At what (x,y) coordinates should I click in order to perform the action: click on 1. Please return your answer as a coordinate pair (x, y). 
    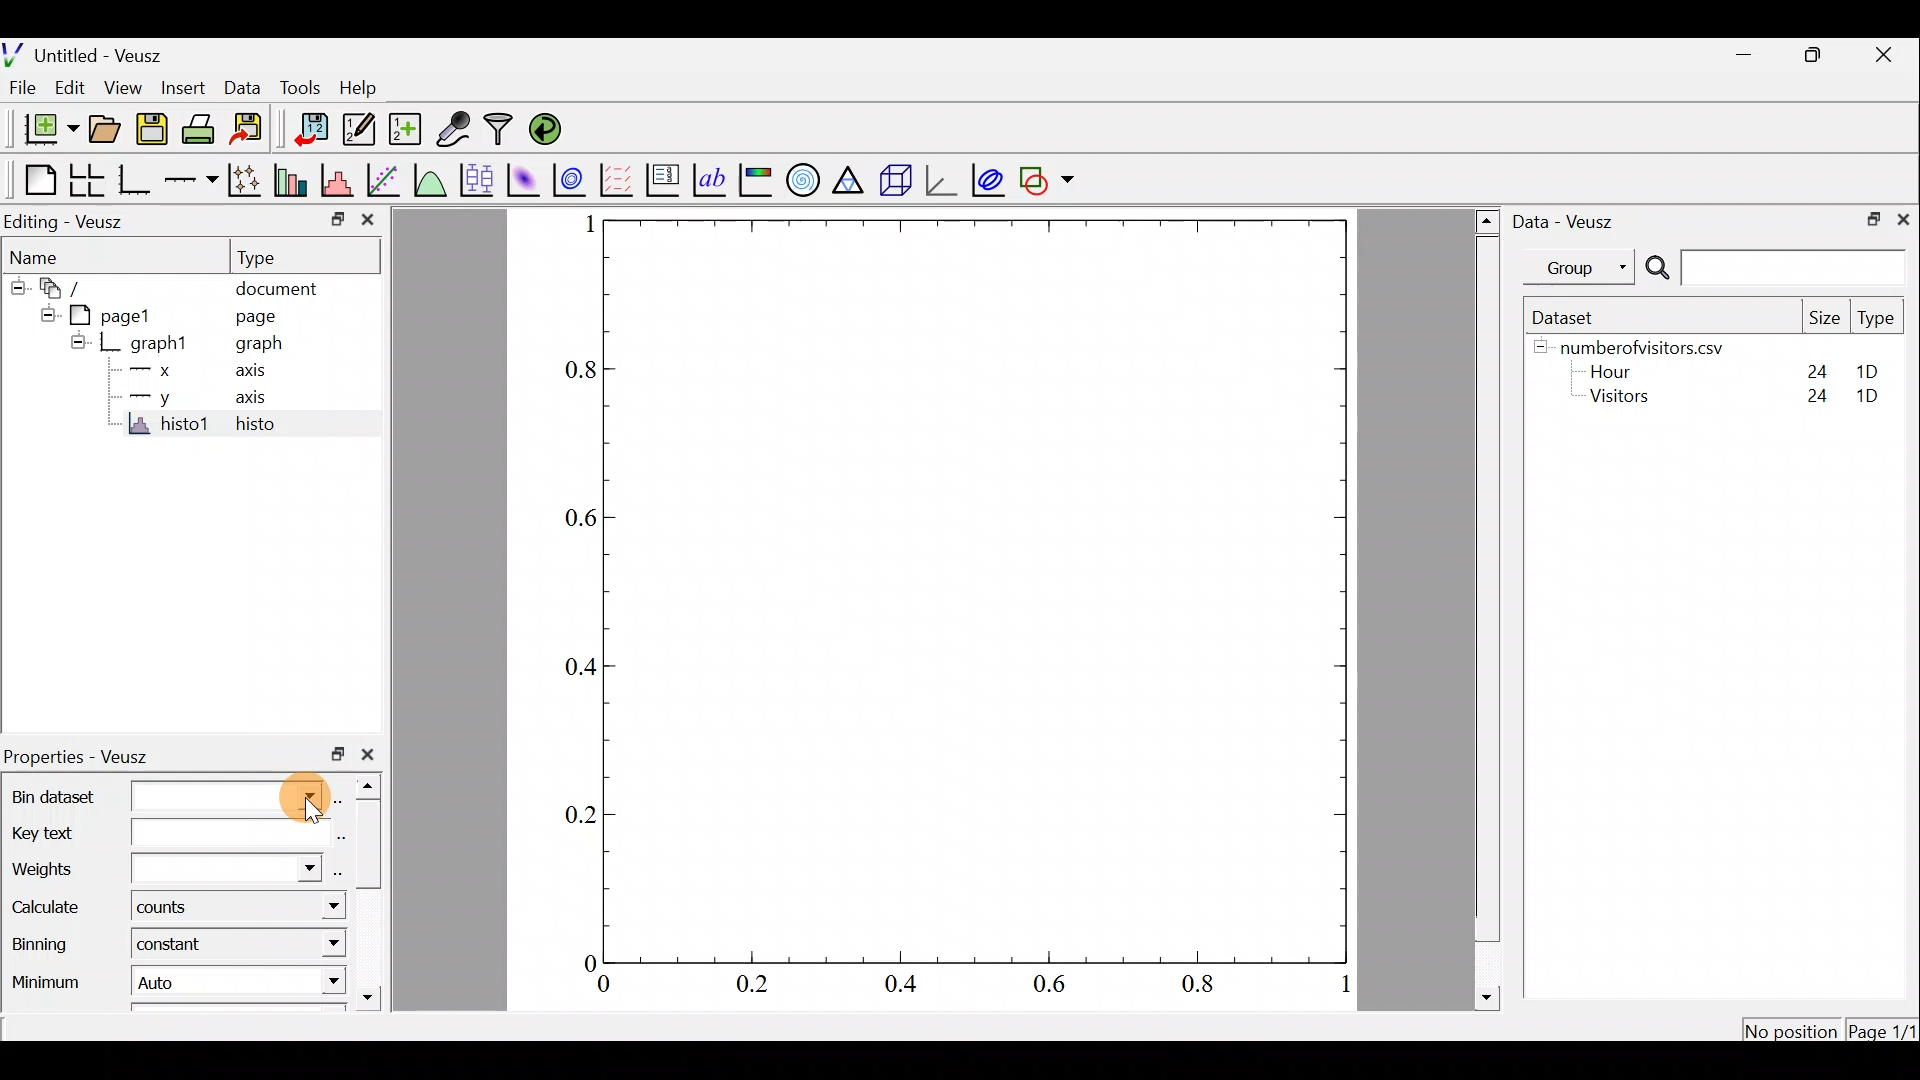
    Looking at the image, I should click on (1342, 985).